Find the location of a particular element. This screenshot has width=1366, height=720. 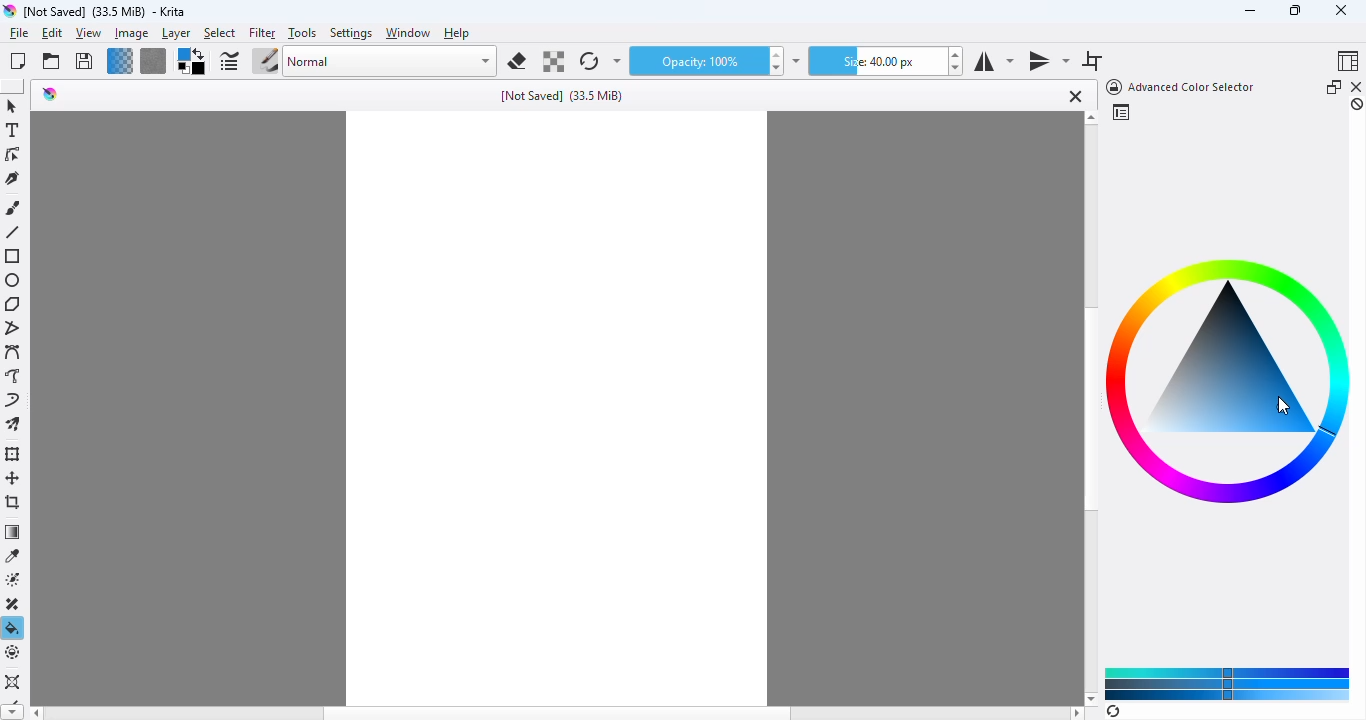

choose brush preset is located at coordinates (265, 60).